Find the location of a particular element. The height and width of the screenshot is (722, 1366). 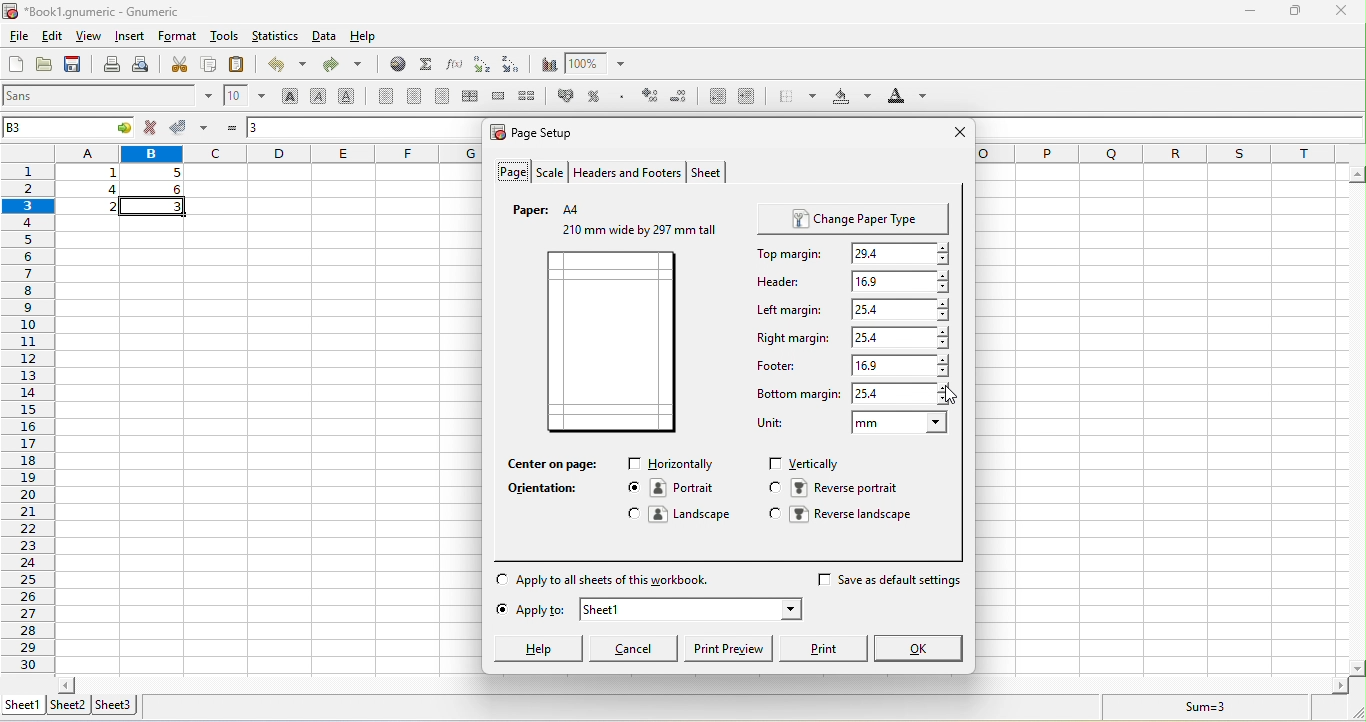

minimize is located at coordinates (1251, 12).